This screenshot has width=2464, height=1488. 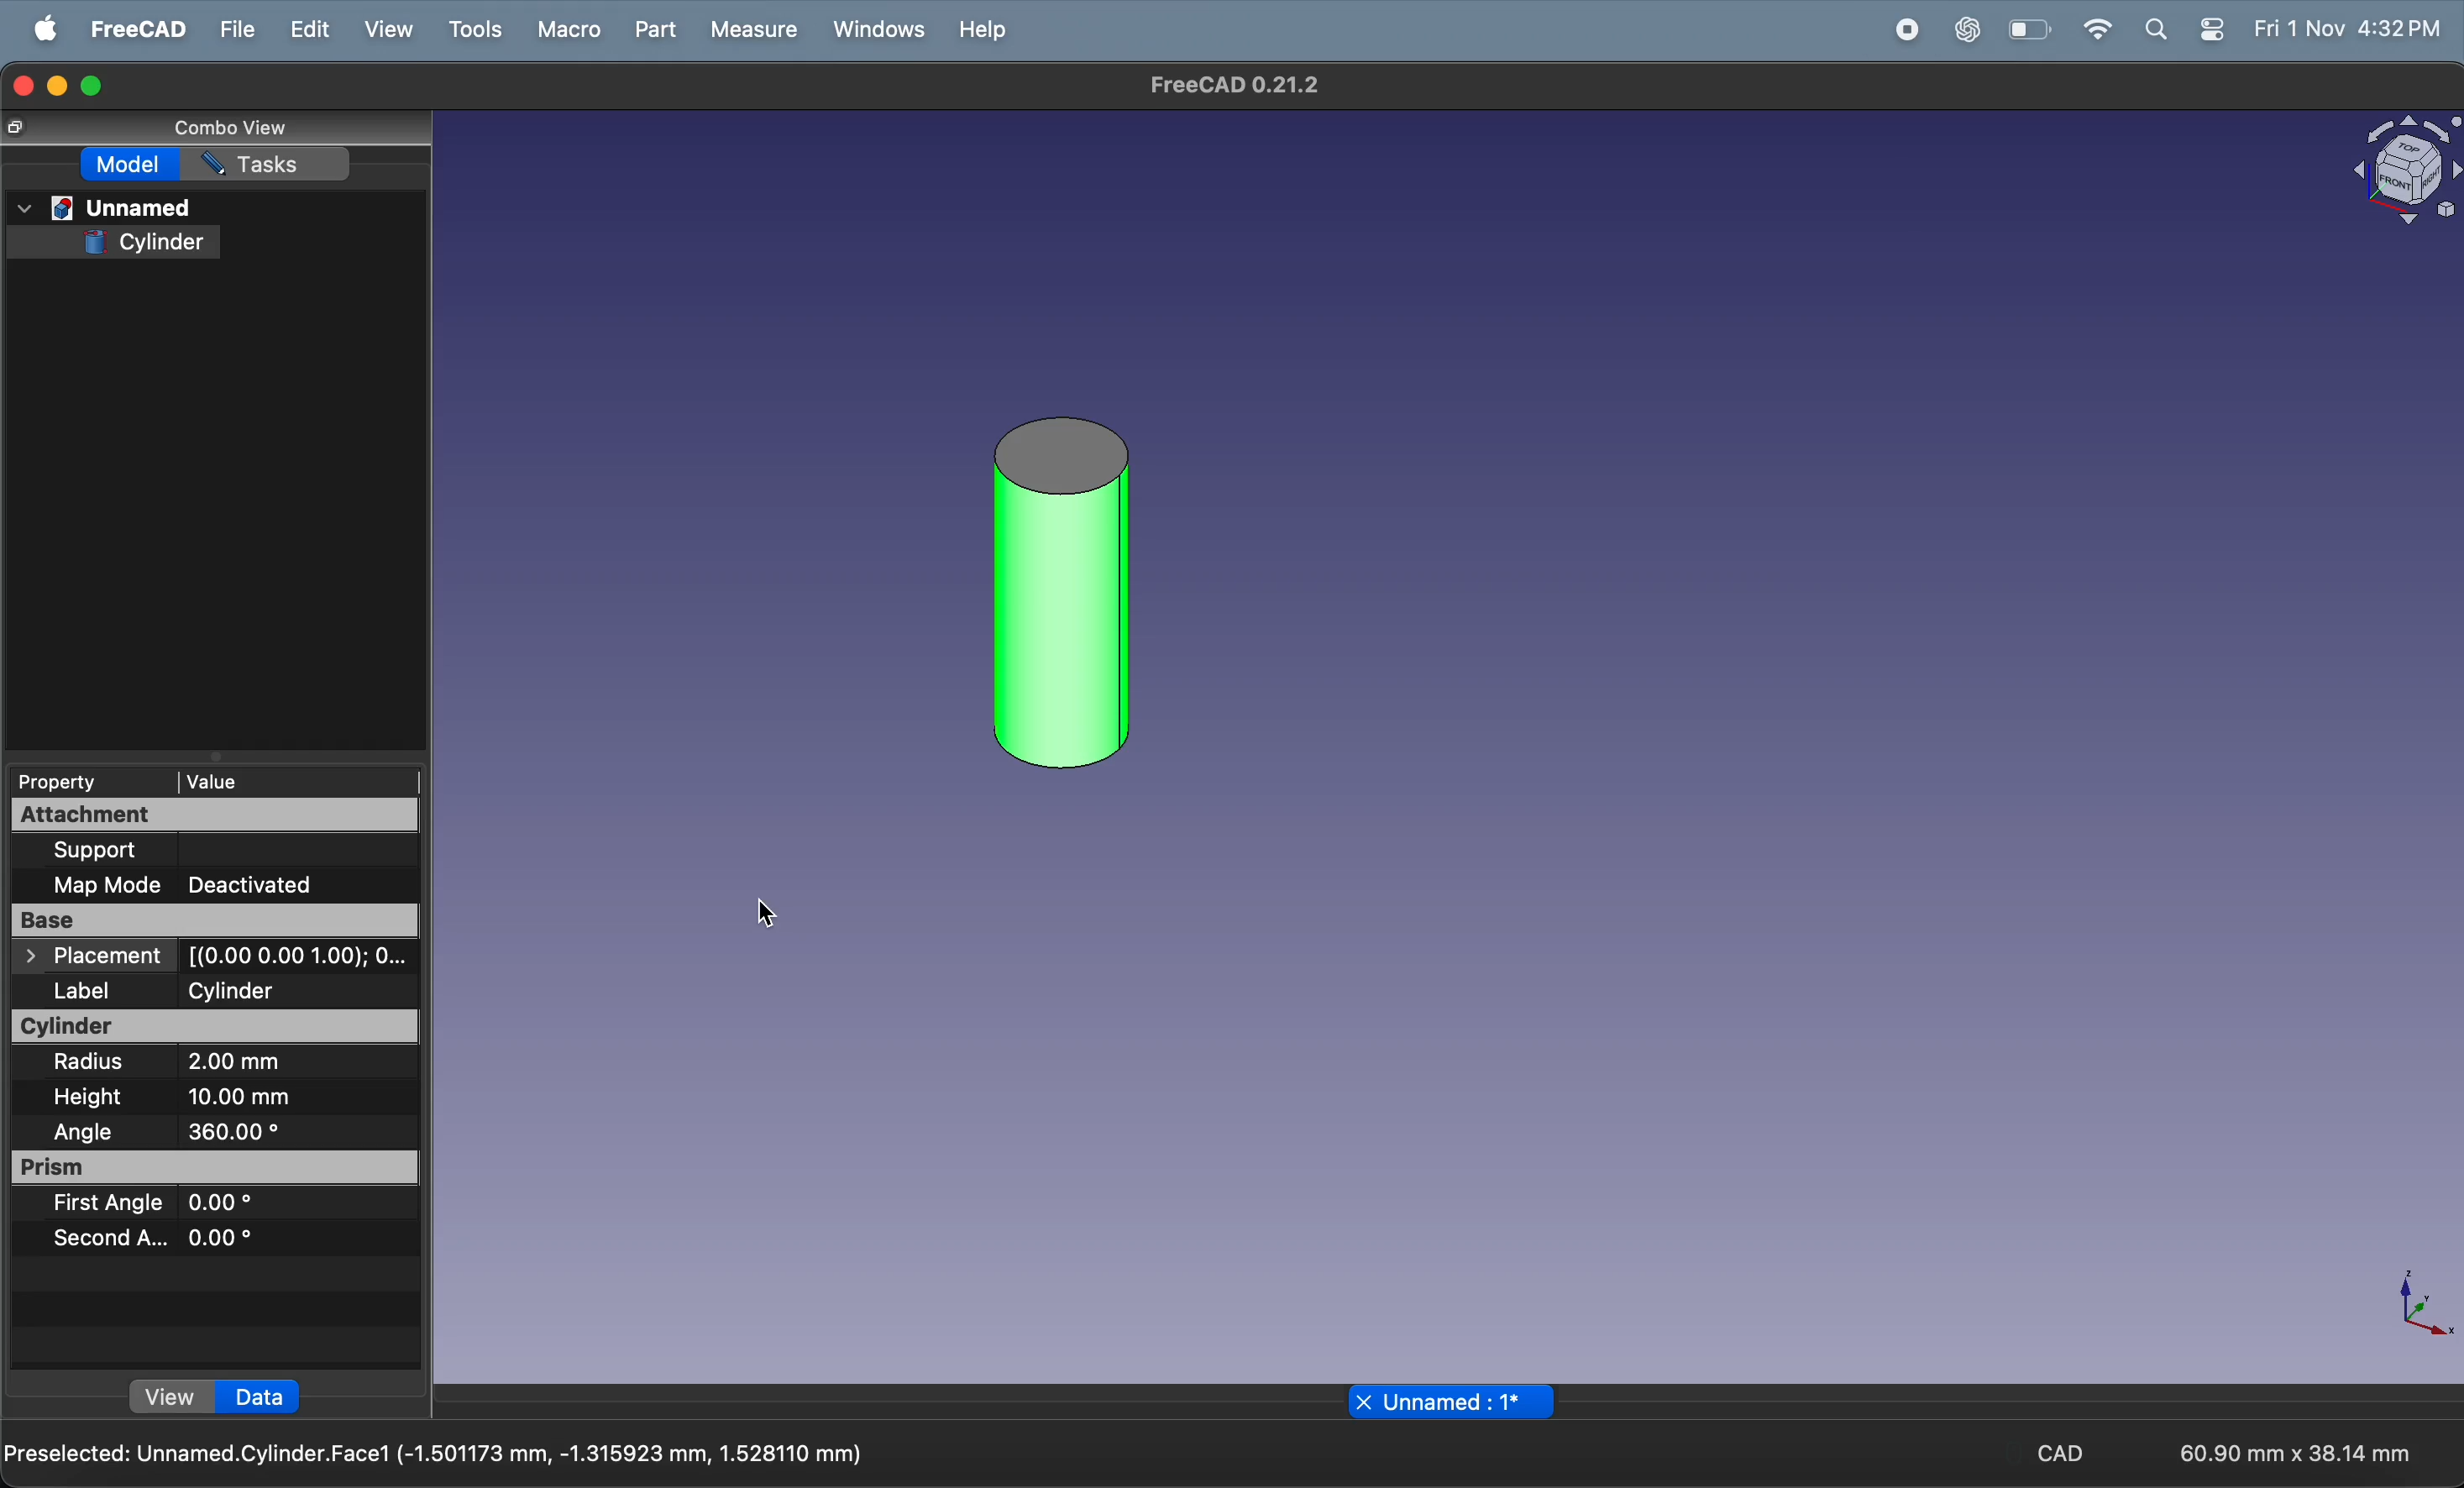 I want to click on freeCad  0.21.2, so click(x=1233, y=85).